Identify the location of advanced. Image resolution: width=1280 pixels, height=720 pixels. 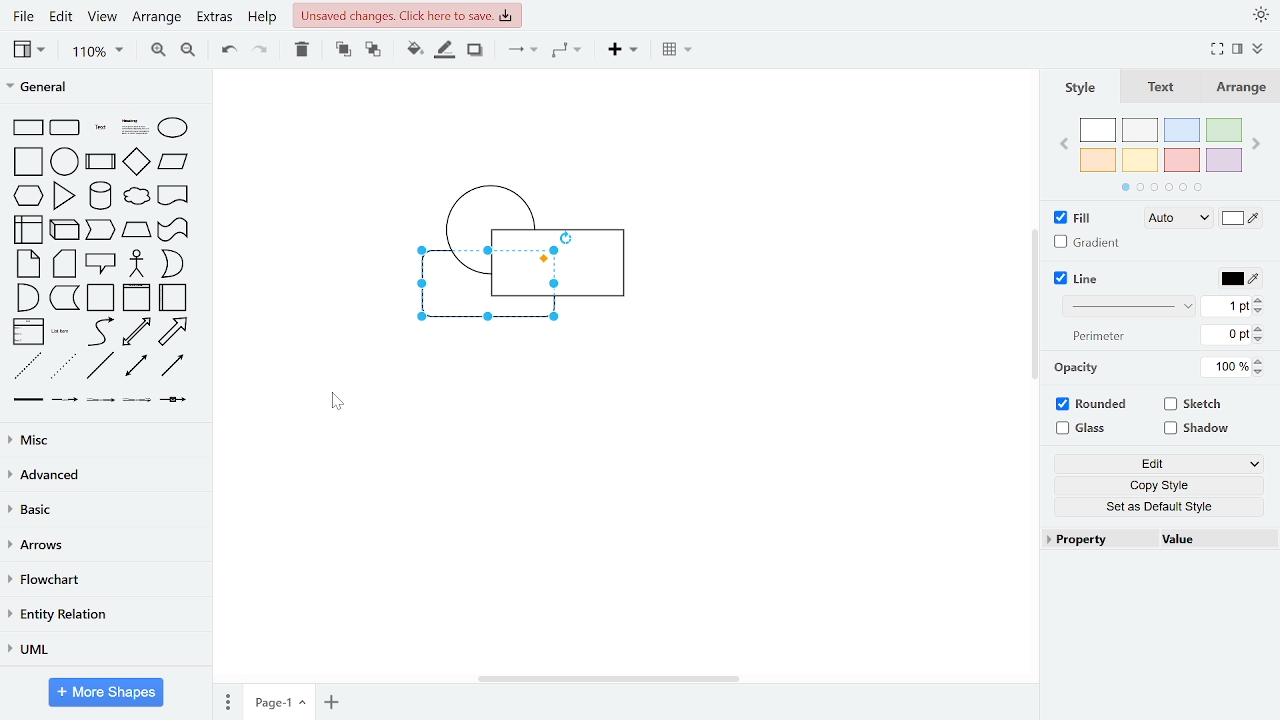
(108, 472).